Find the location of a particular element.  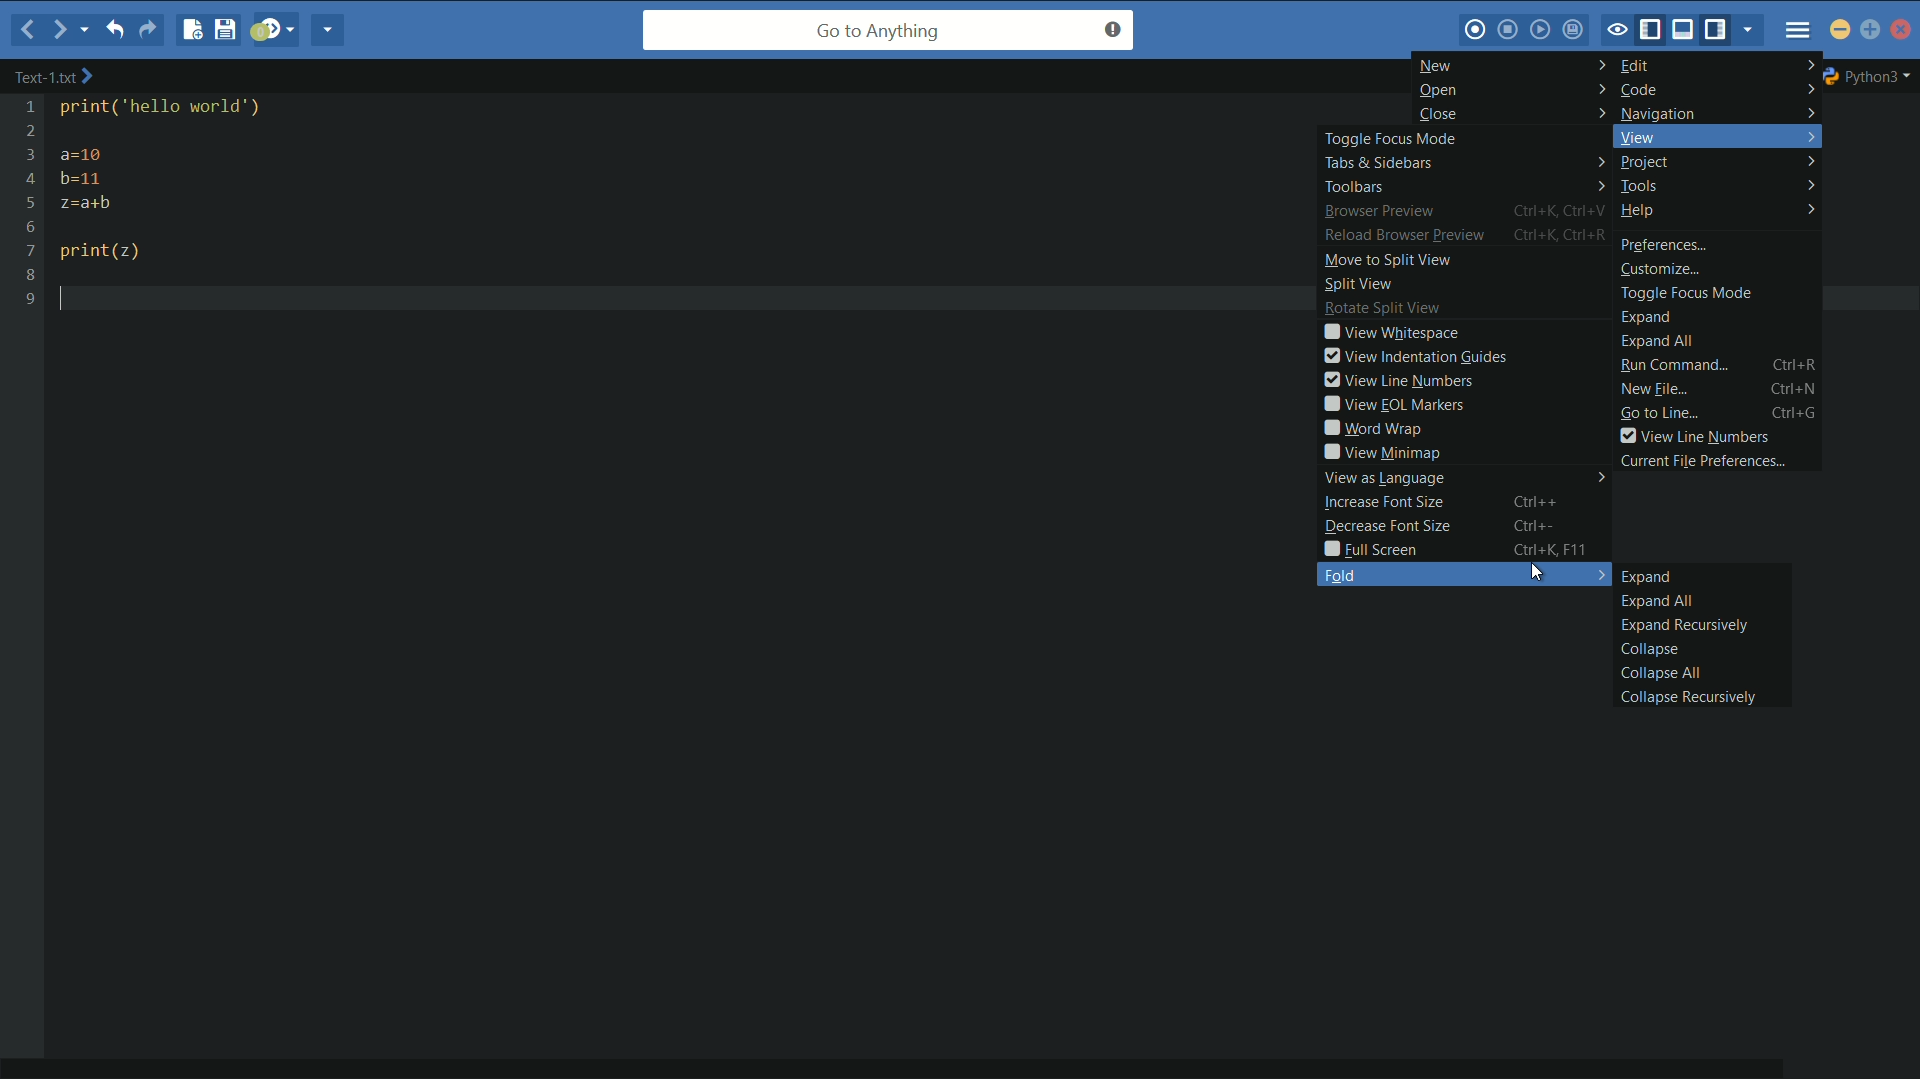

reload browser preview is located at coordinates (1403, 238).